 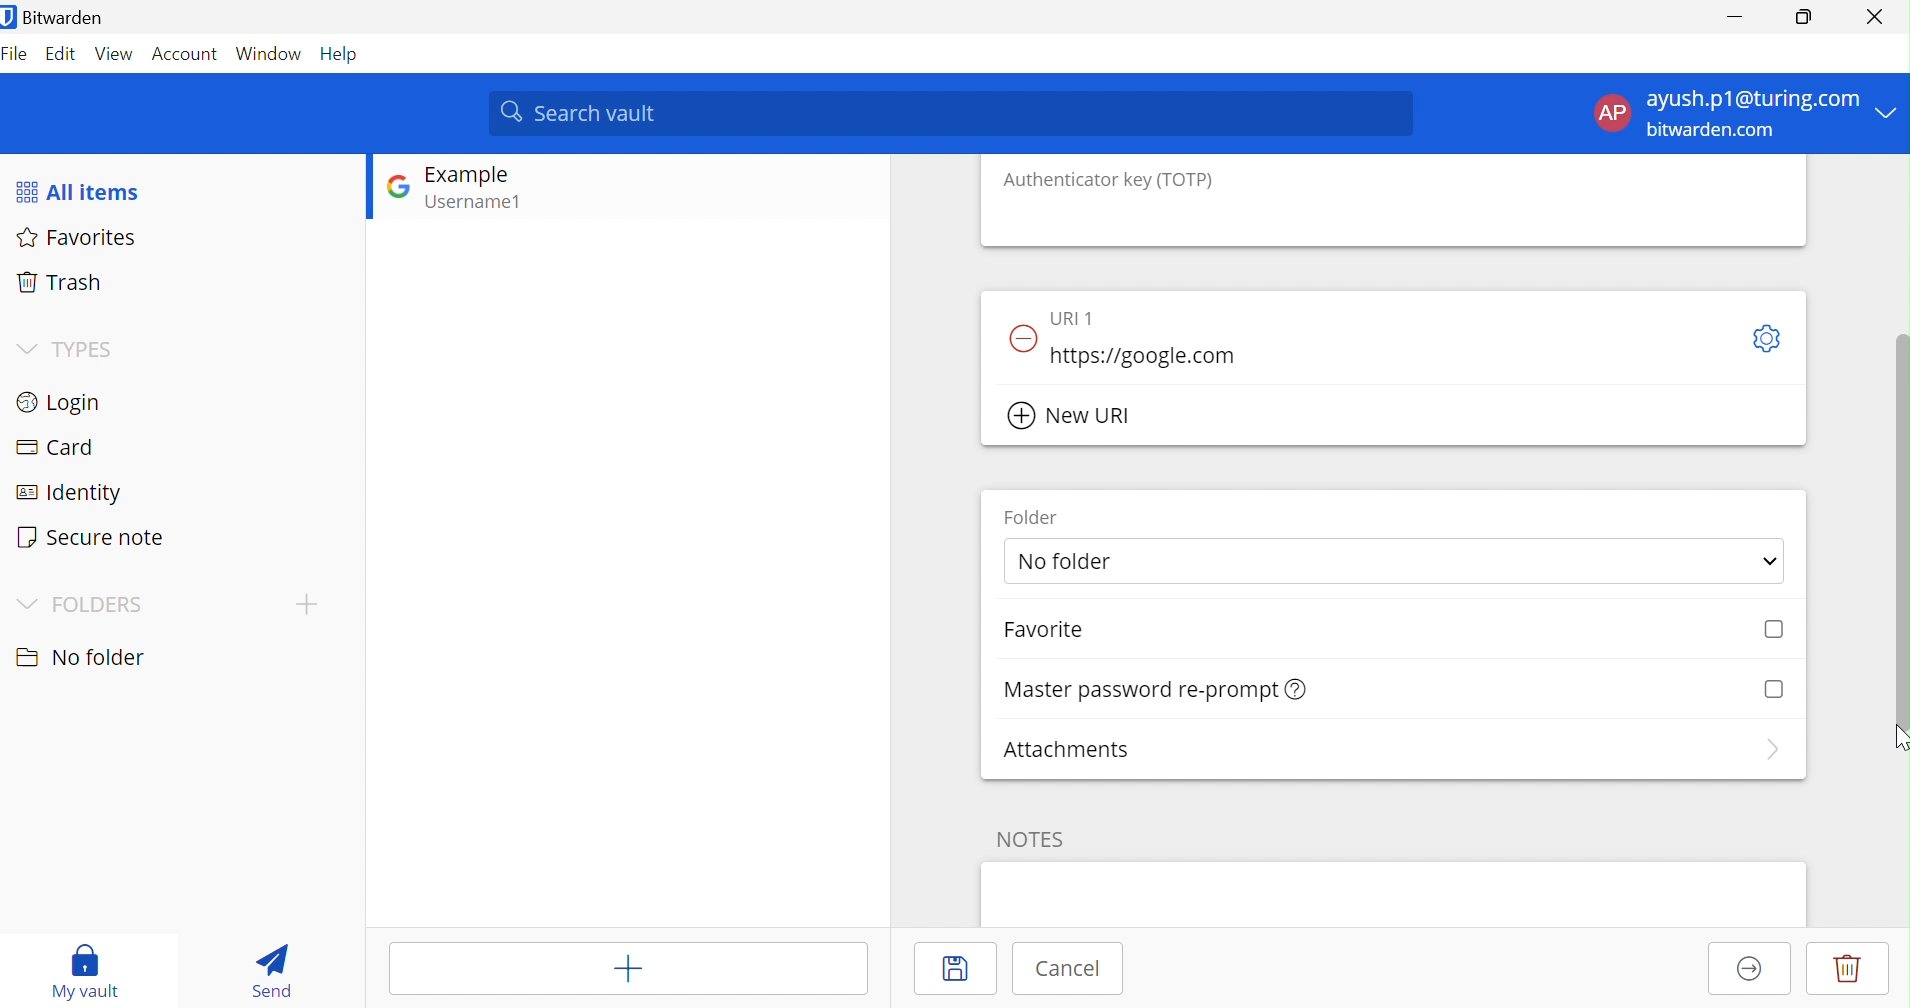 I want to click on Card, so click(x=55, y=445).